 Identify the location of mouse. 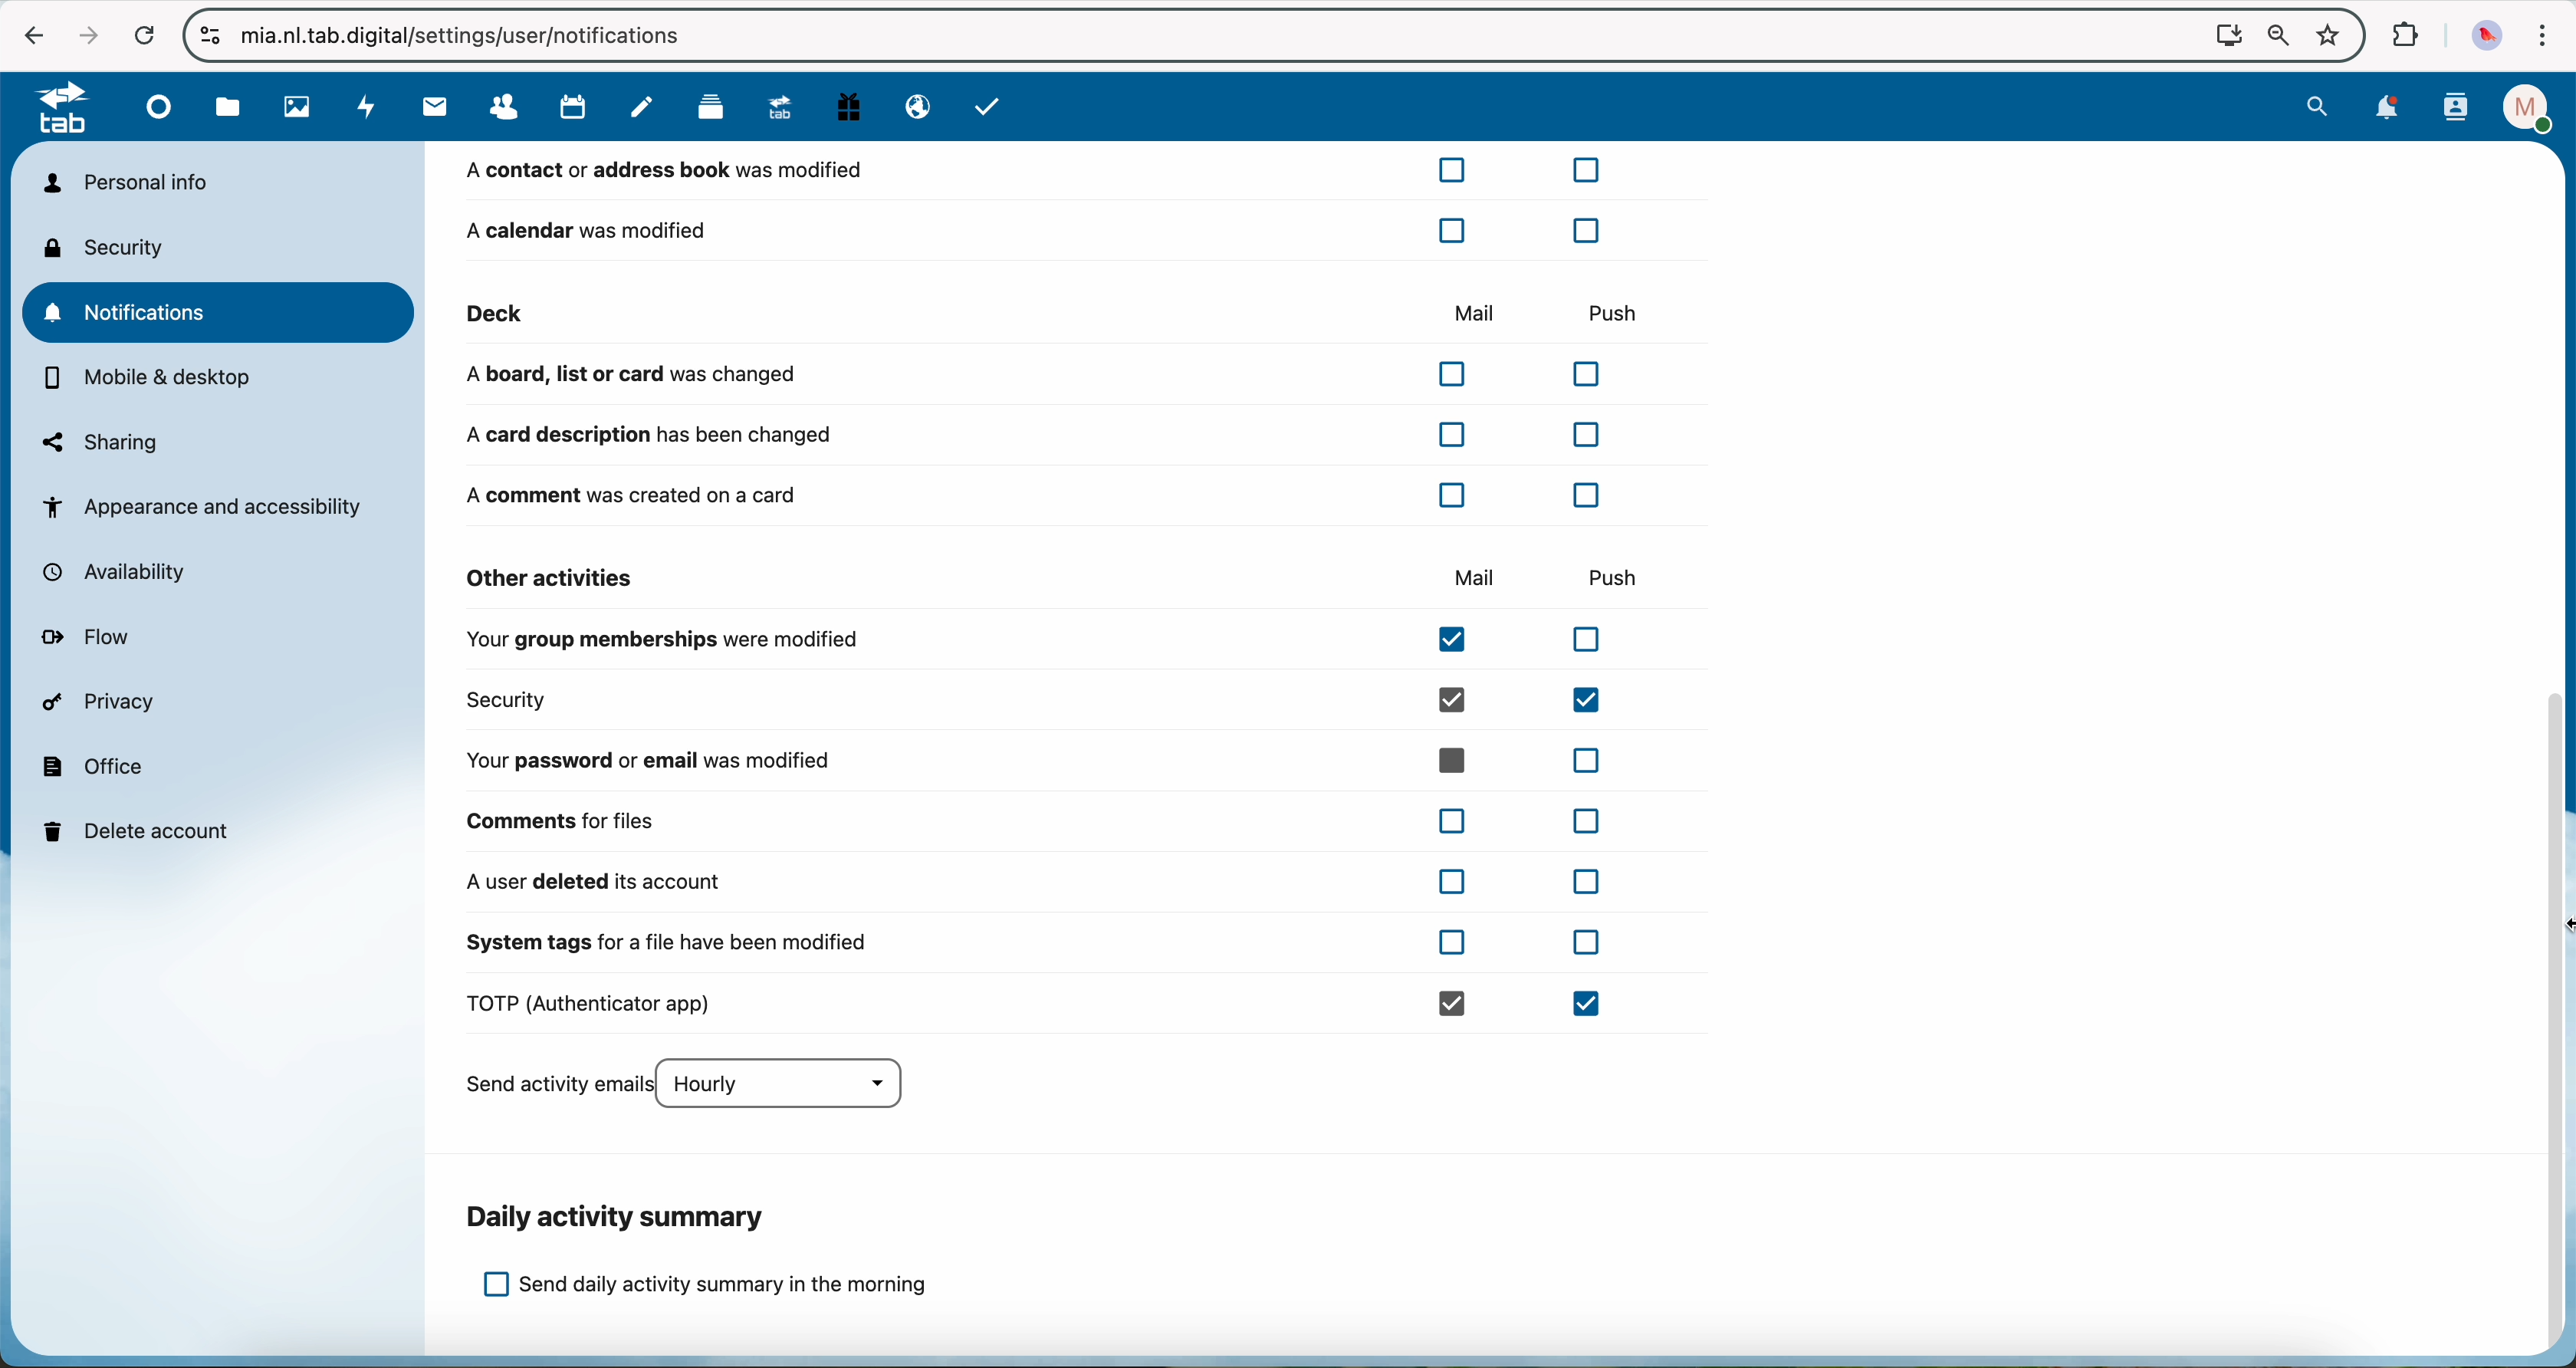
(2552, 924).